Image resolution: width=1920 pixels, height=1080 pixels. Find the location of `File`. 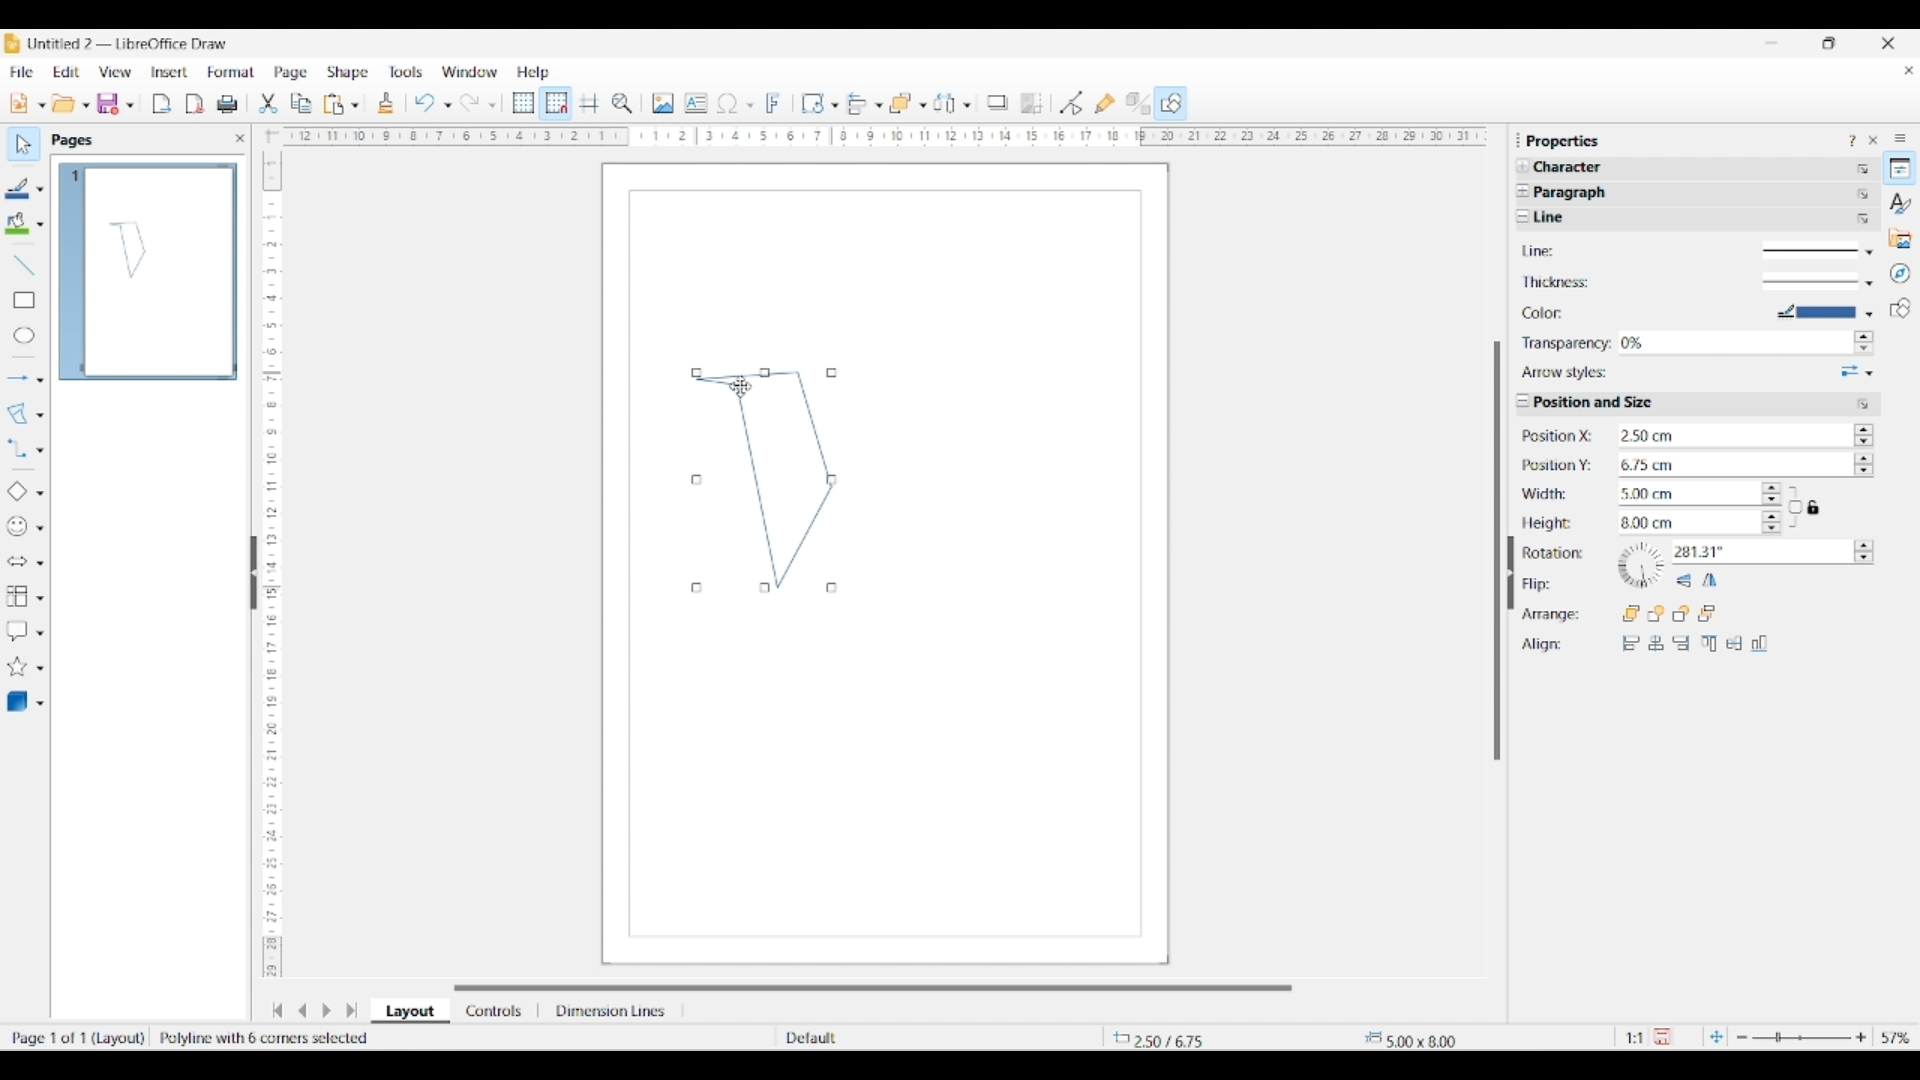

File is located at coordinates (21, 72).